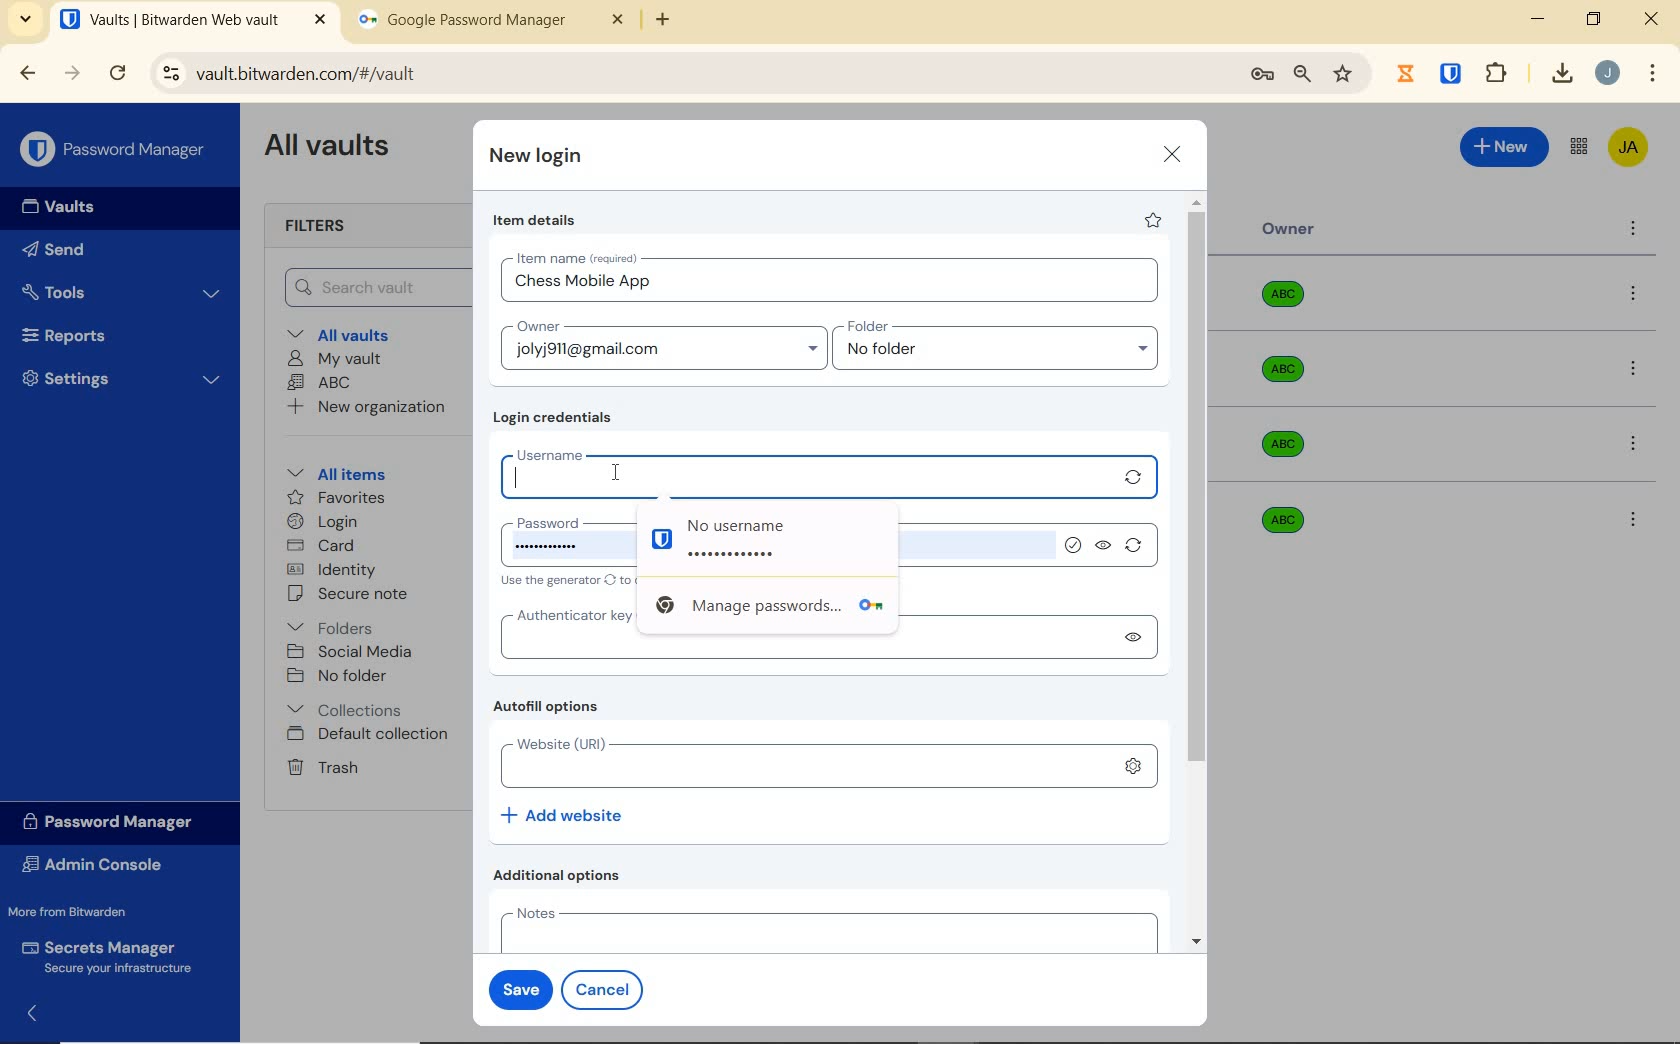 The height and width of the screenshot is (1044, 1680). I want to click on Trash, so click(319, 766).